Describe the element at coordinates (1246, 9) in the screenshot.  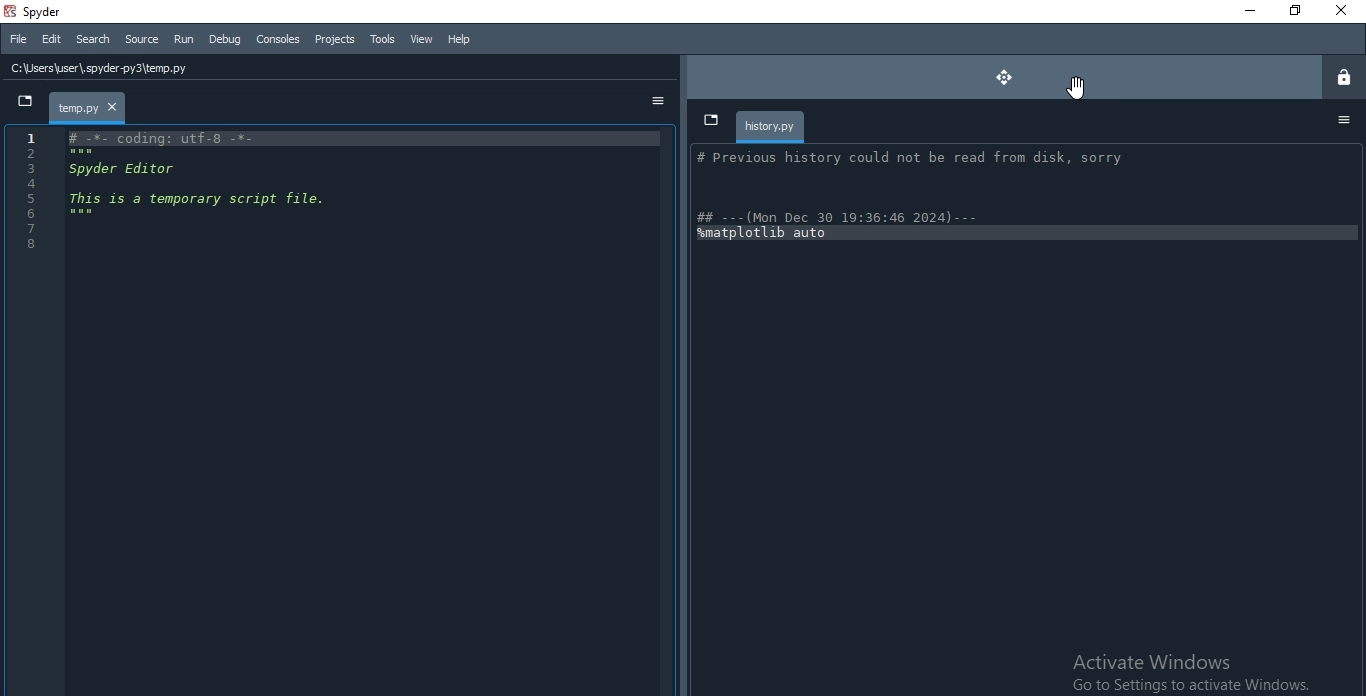
I see `Minimise` at that location.